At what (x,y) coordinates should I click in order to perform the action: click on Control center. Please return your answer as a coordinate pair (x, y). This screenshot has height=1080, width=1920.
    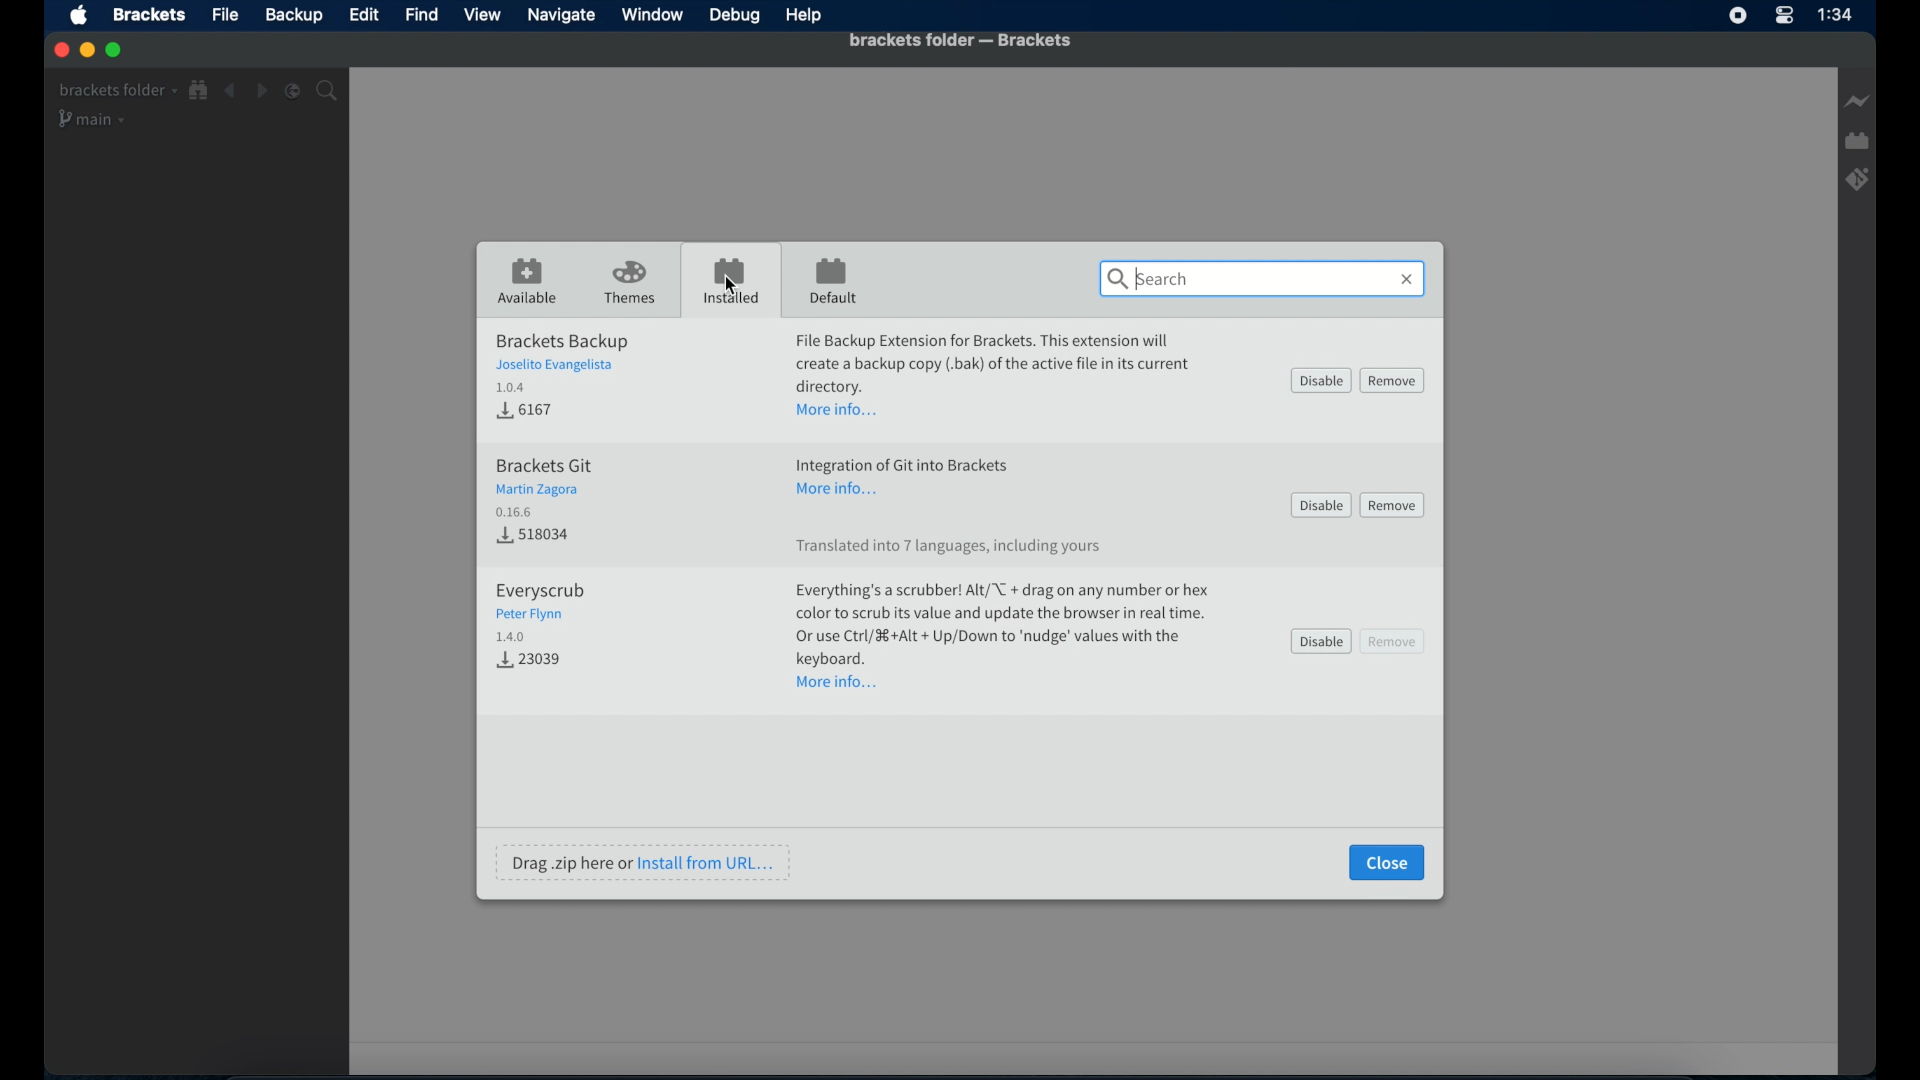
    Looking at the image, I should click on (1783, 16).